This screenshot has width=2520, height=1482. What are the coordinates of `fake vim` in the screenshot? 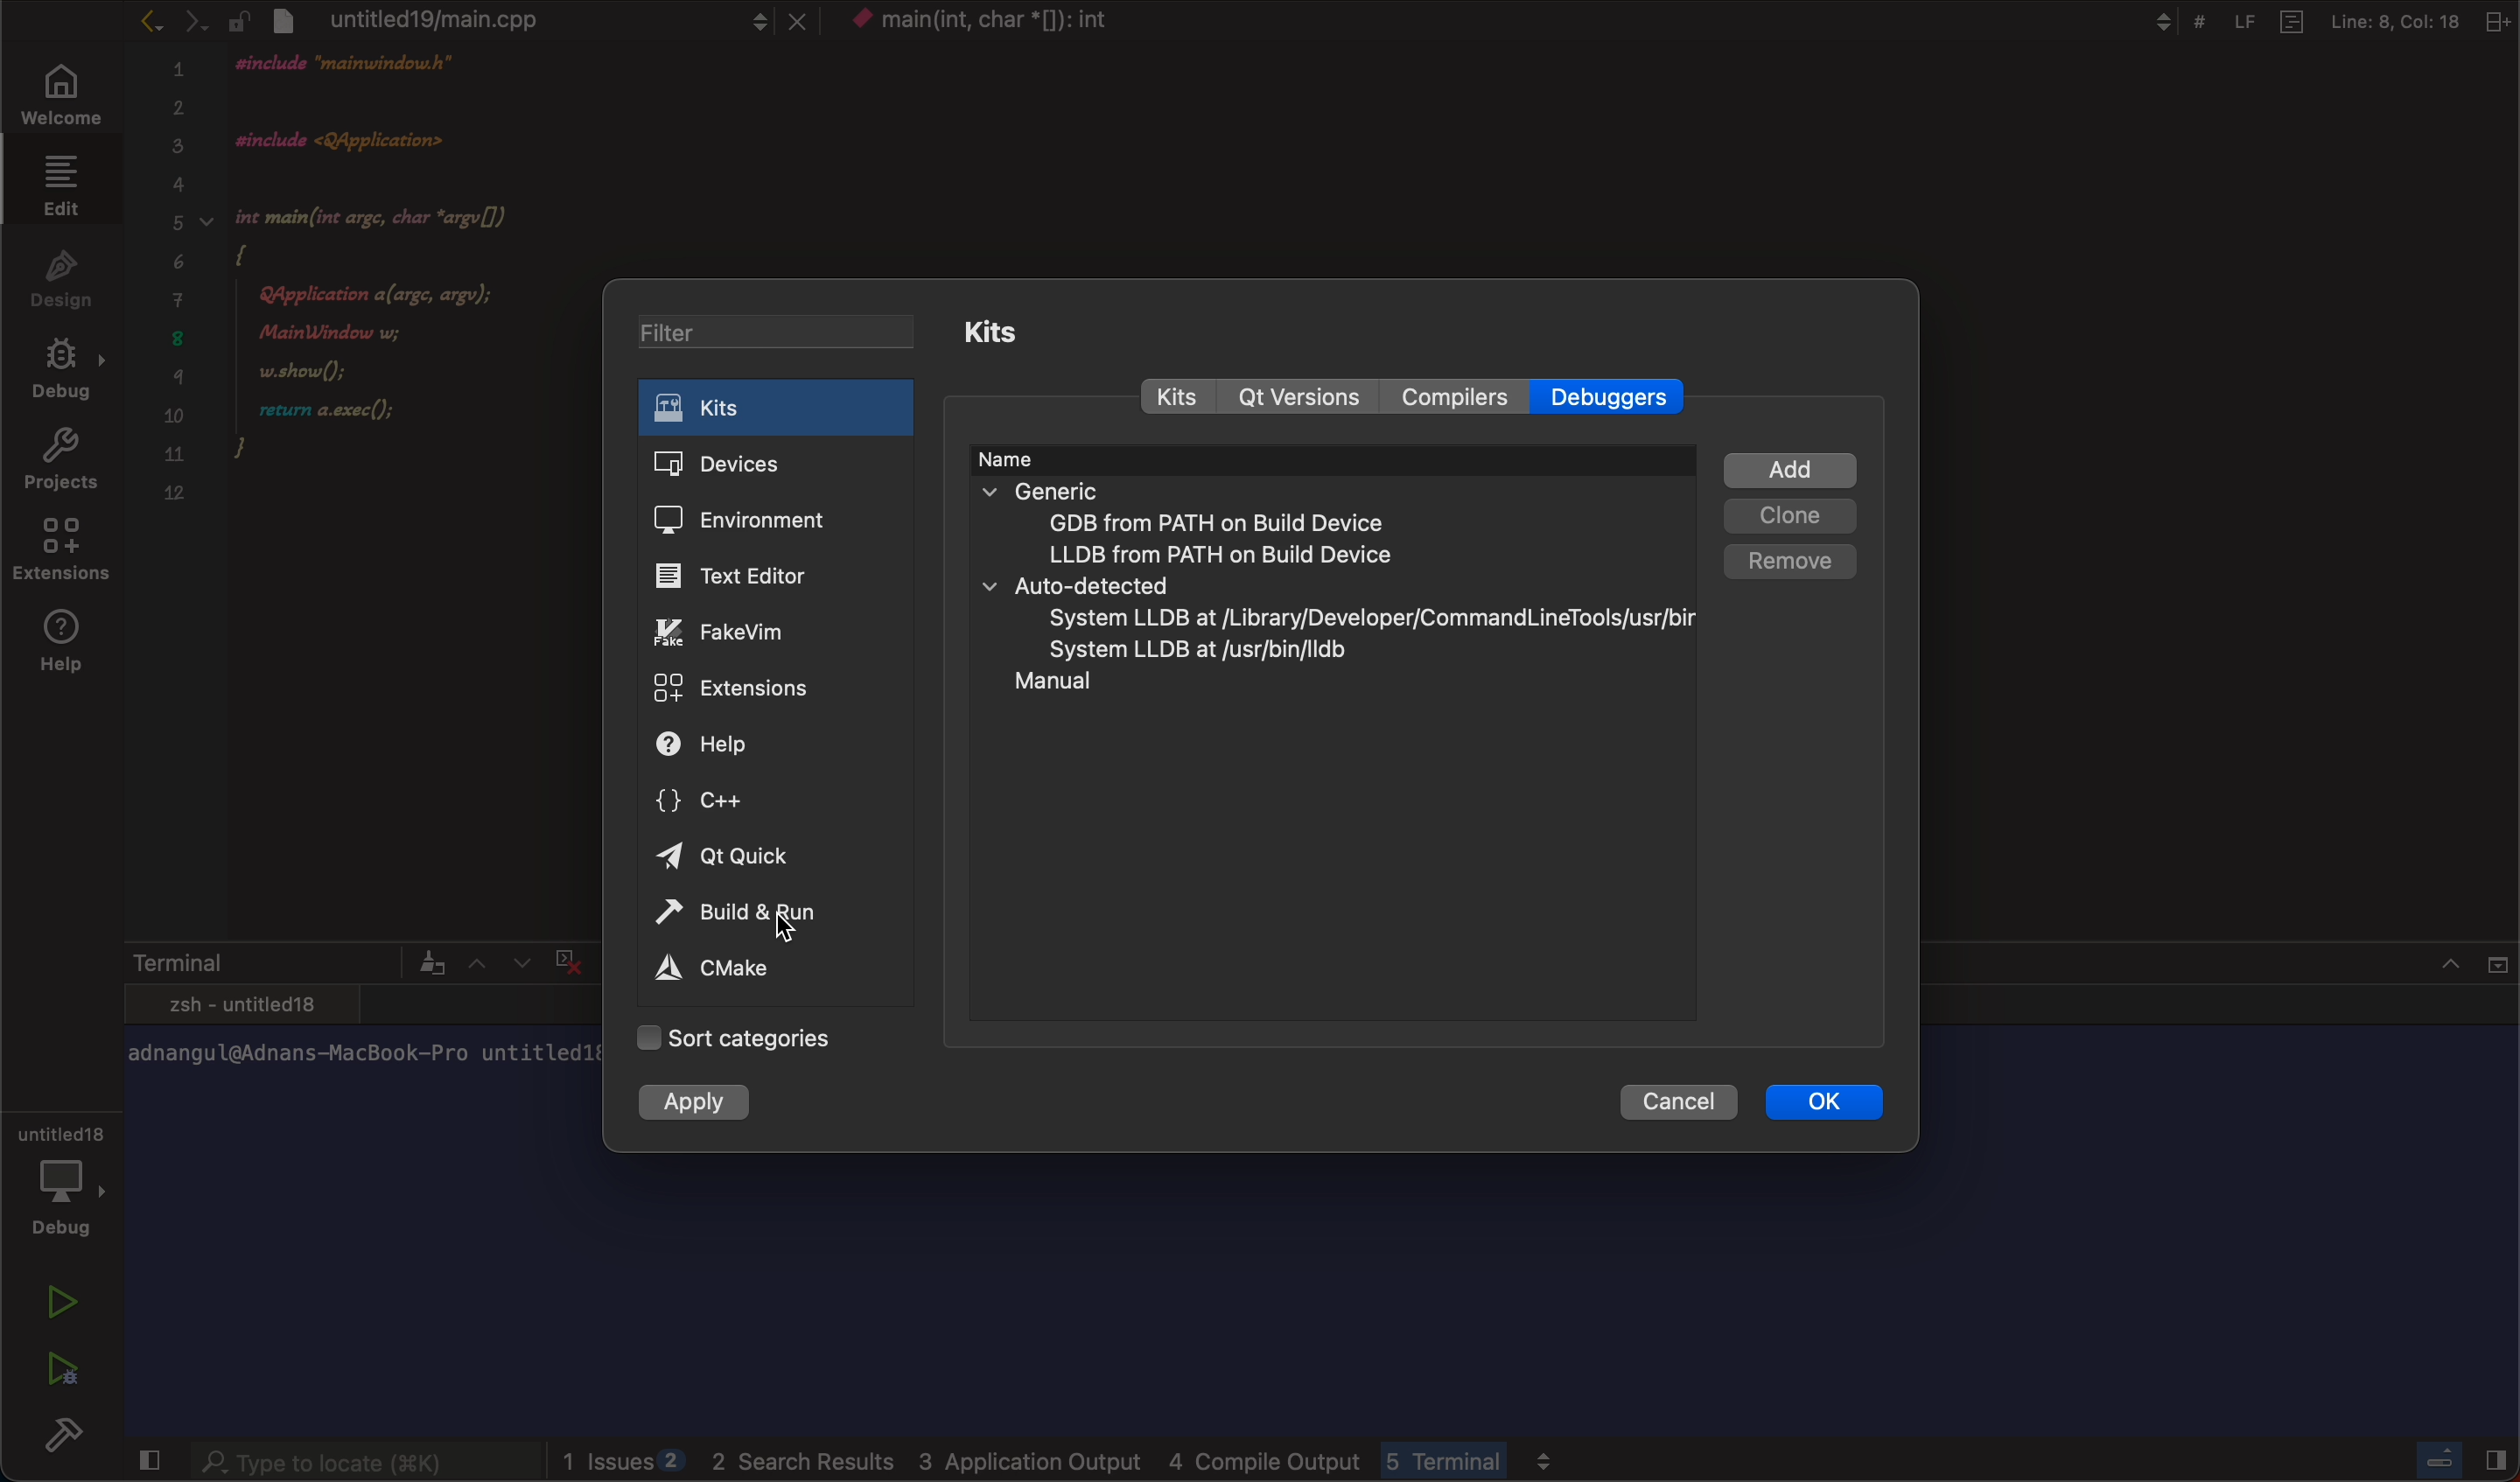 It's located at (747, 633).